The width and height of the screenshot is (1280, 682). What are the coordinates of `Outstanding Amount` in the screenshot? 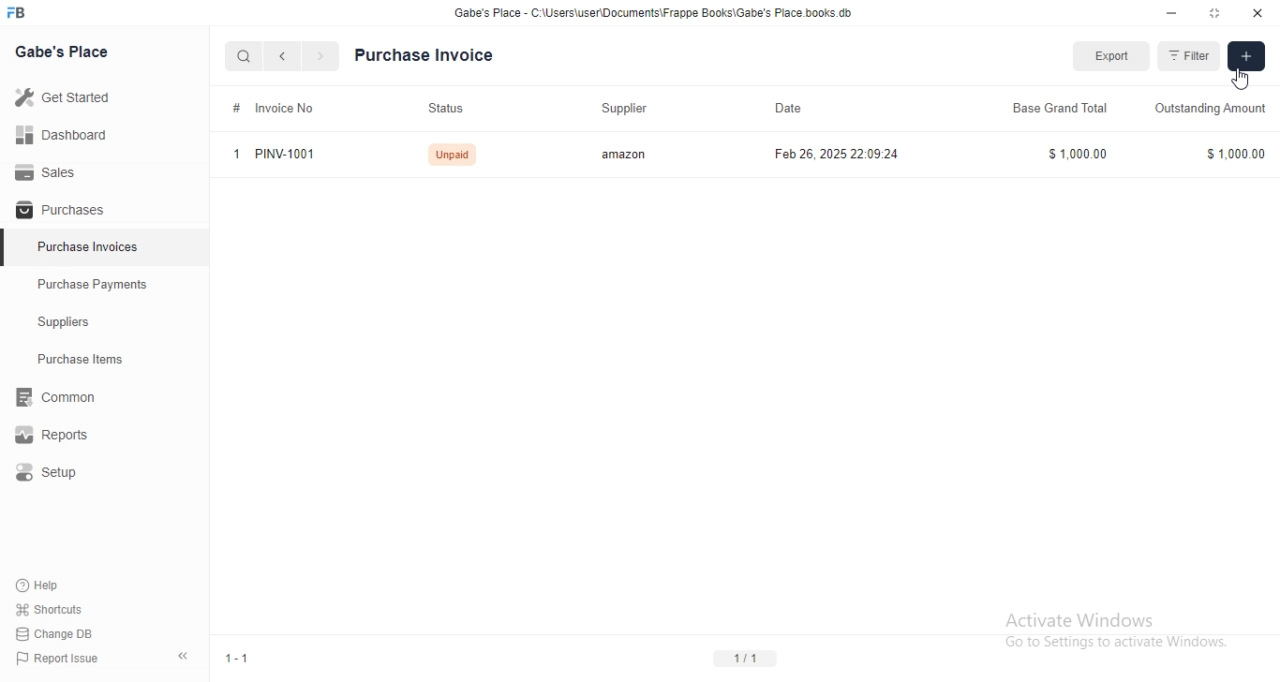 It's located at (1211, 108).